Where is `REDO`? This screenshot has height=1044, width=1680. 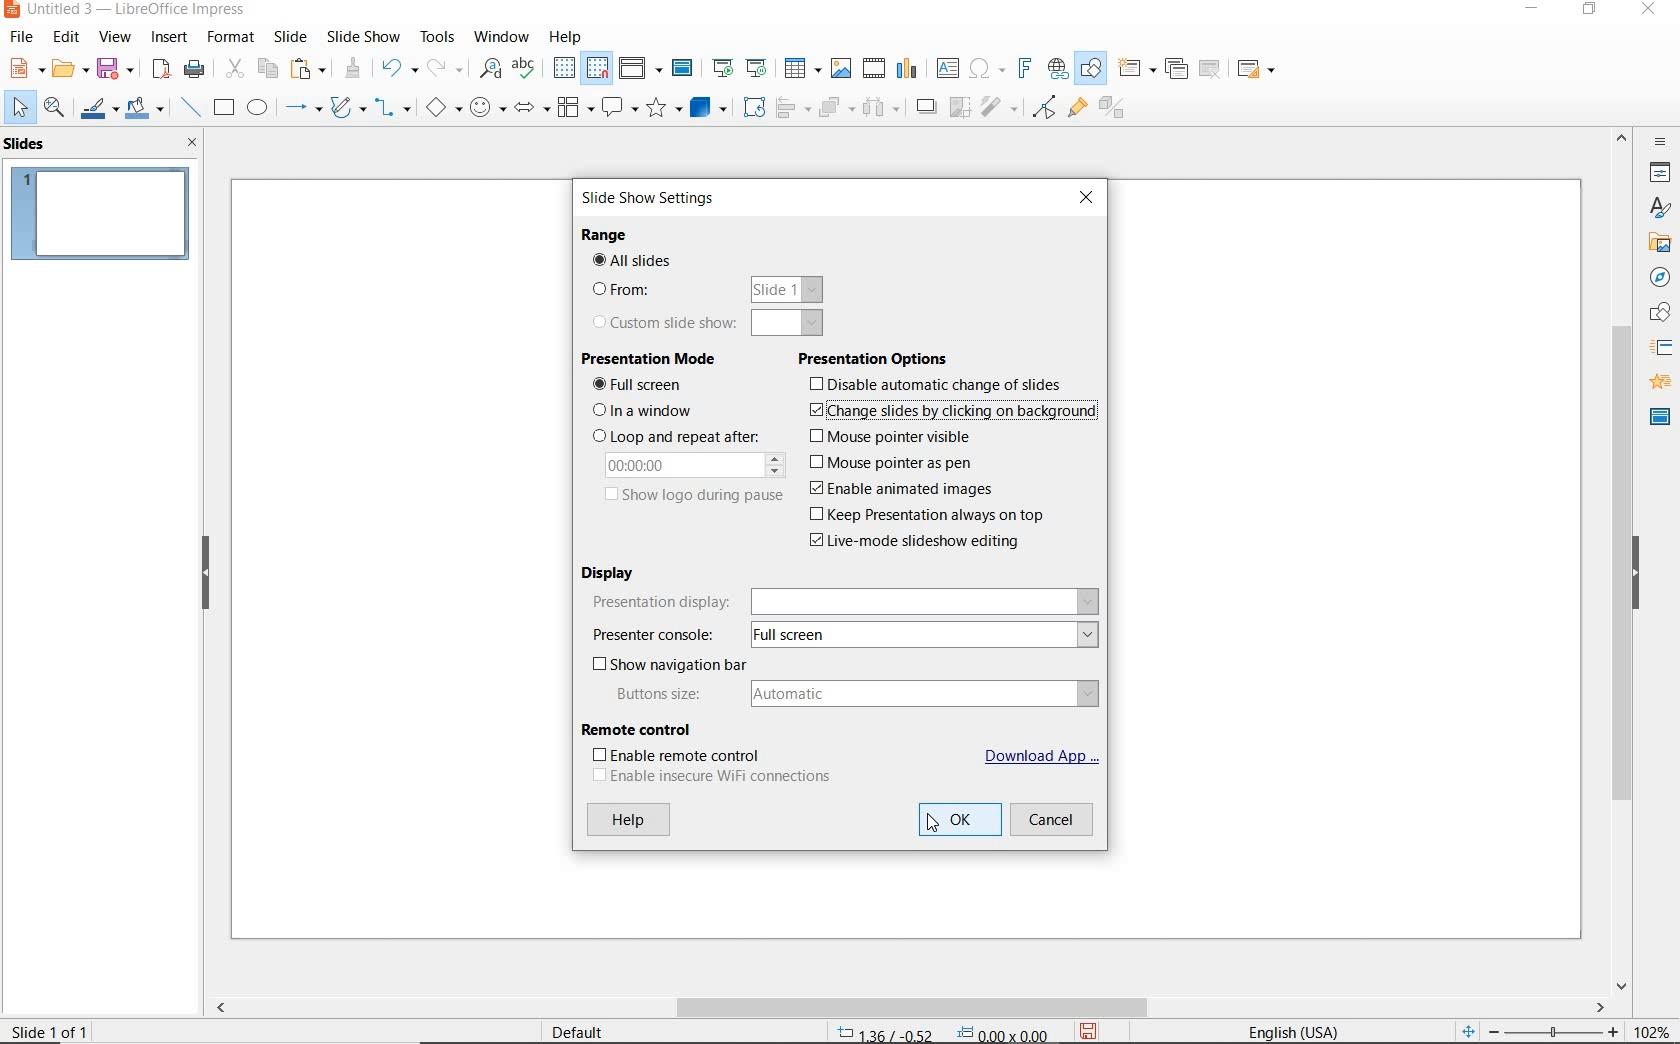
REDO is located at coordinates (443, 68).